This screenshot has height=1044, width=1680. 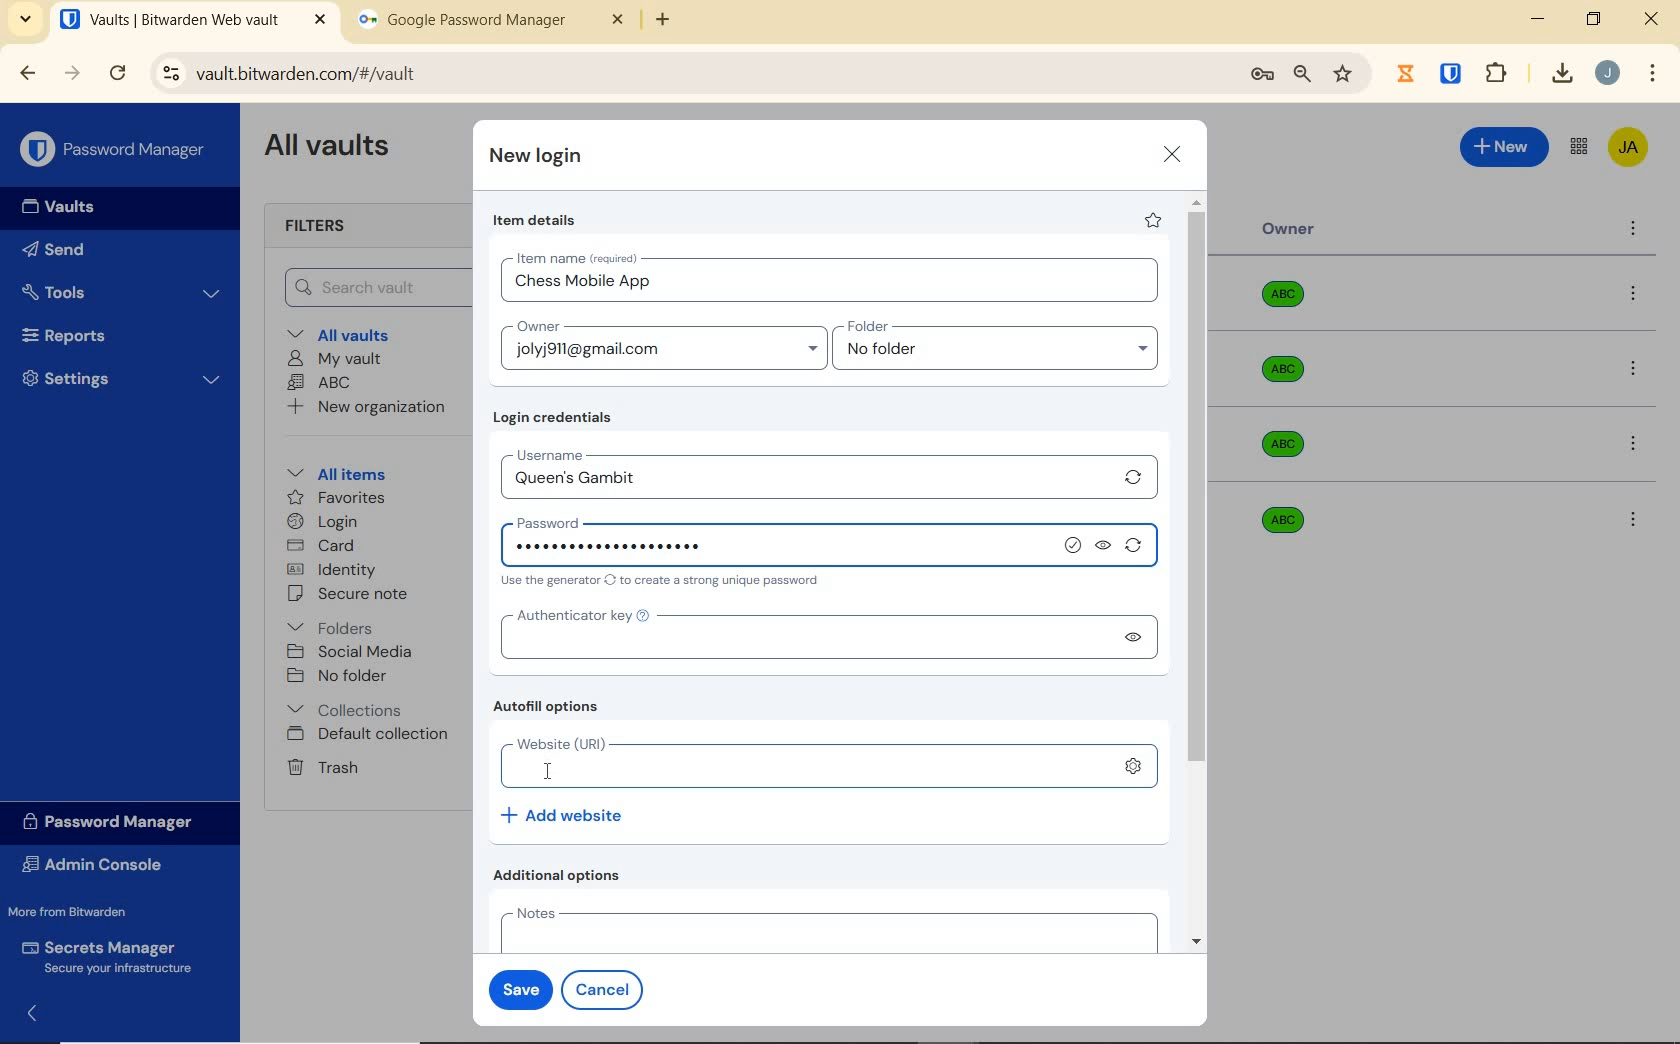 I want to click on Default collection, so click(x=371, y=735).